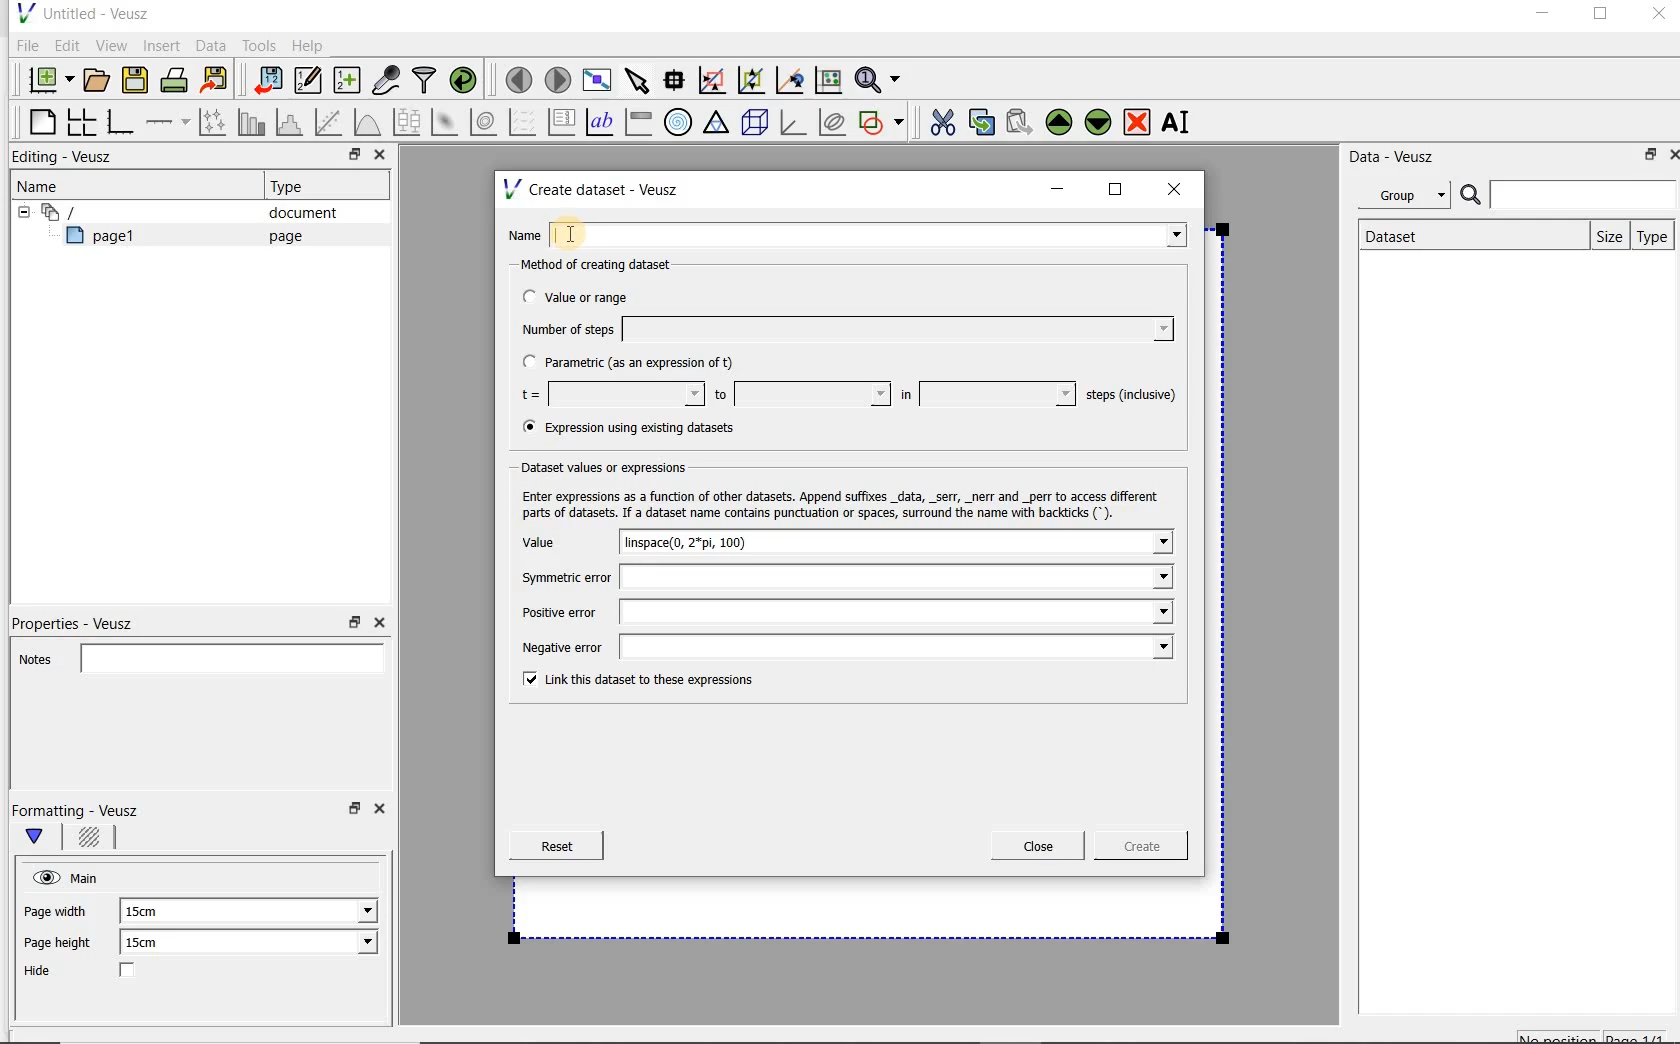 The image size is (1680, 1044). I want to click on page1/1, so click(1643, 1036).